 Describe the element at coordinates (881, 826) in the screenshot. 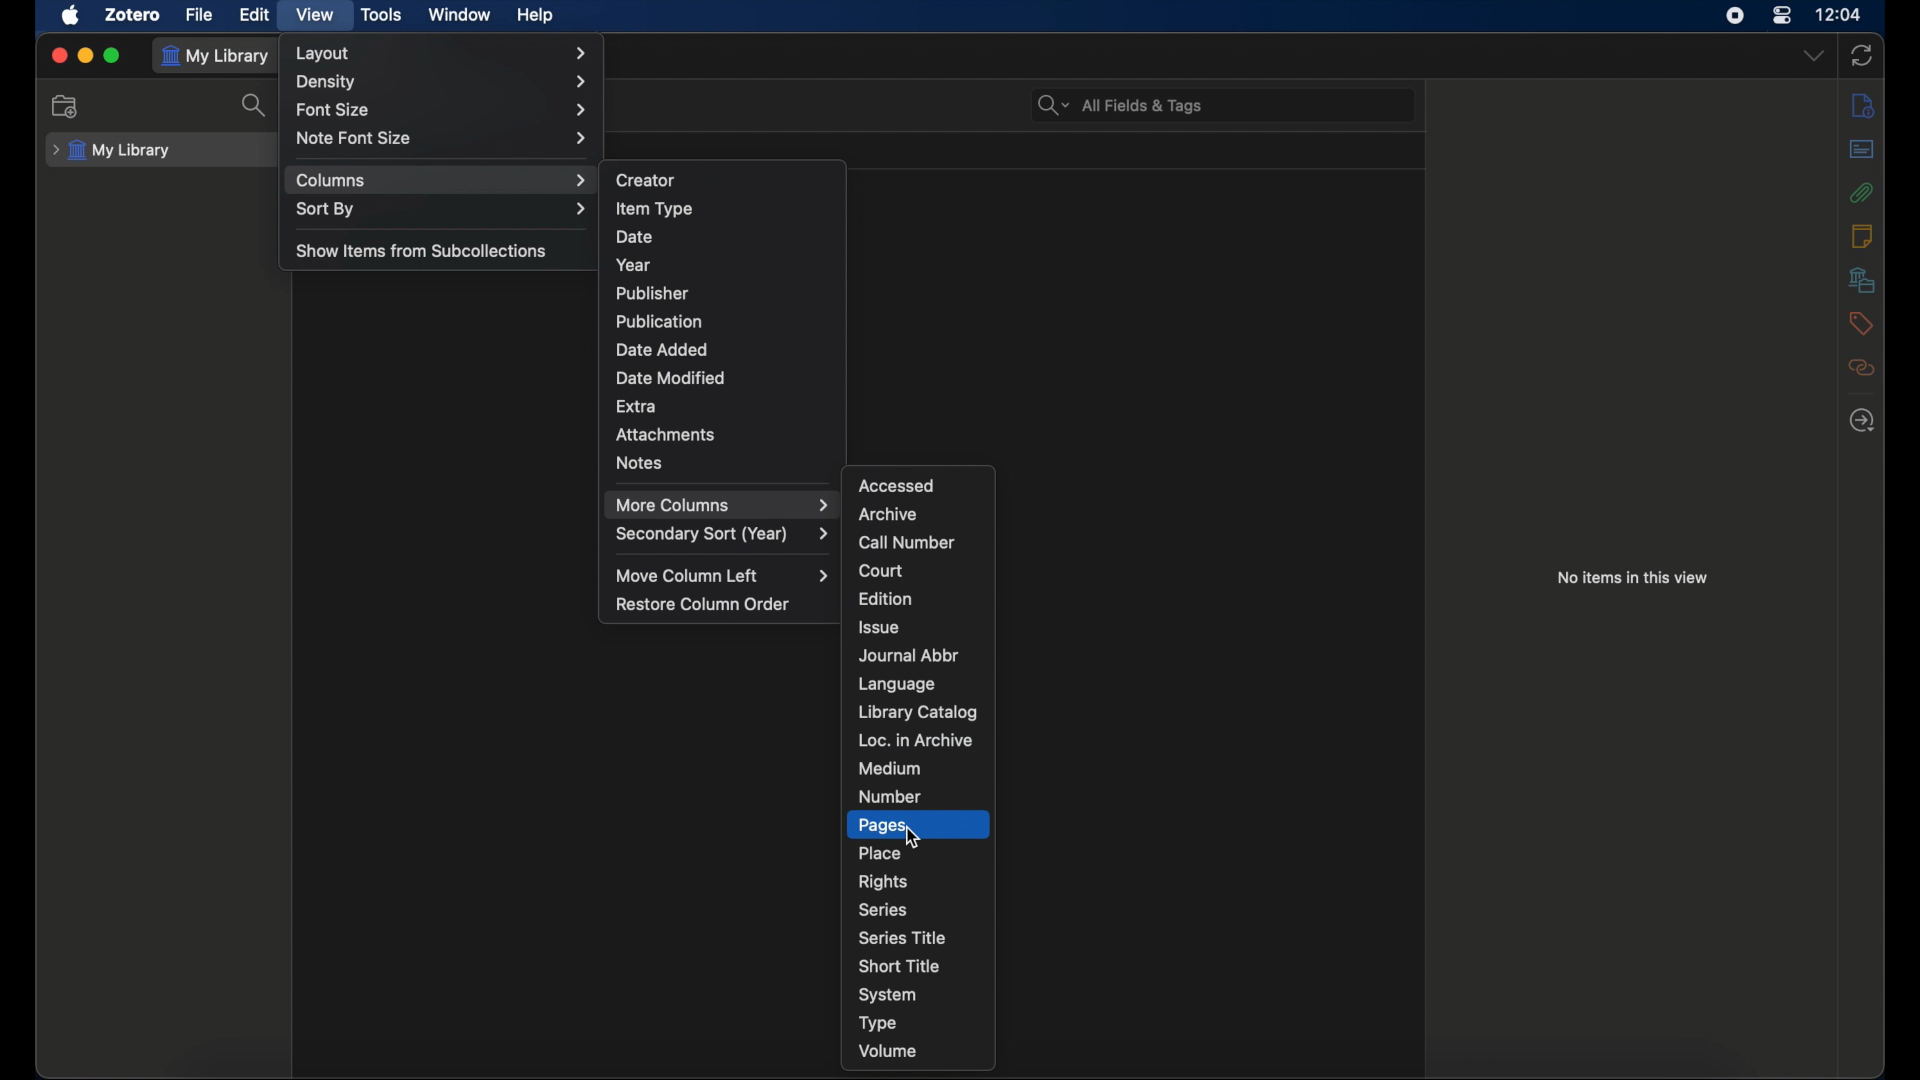

I see `pages` at that location.